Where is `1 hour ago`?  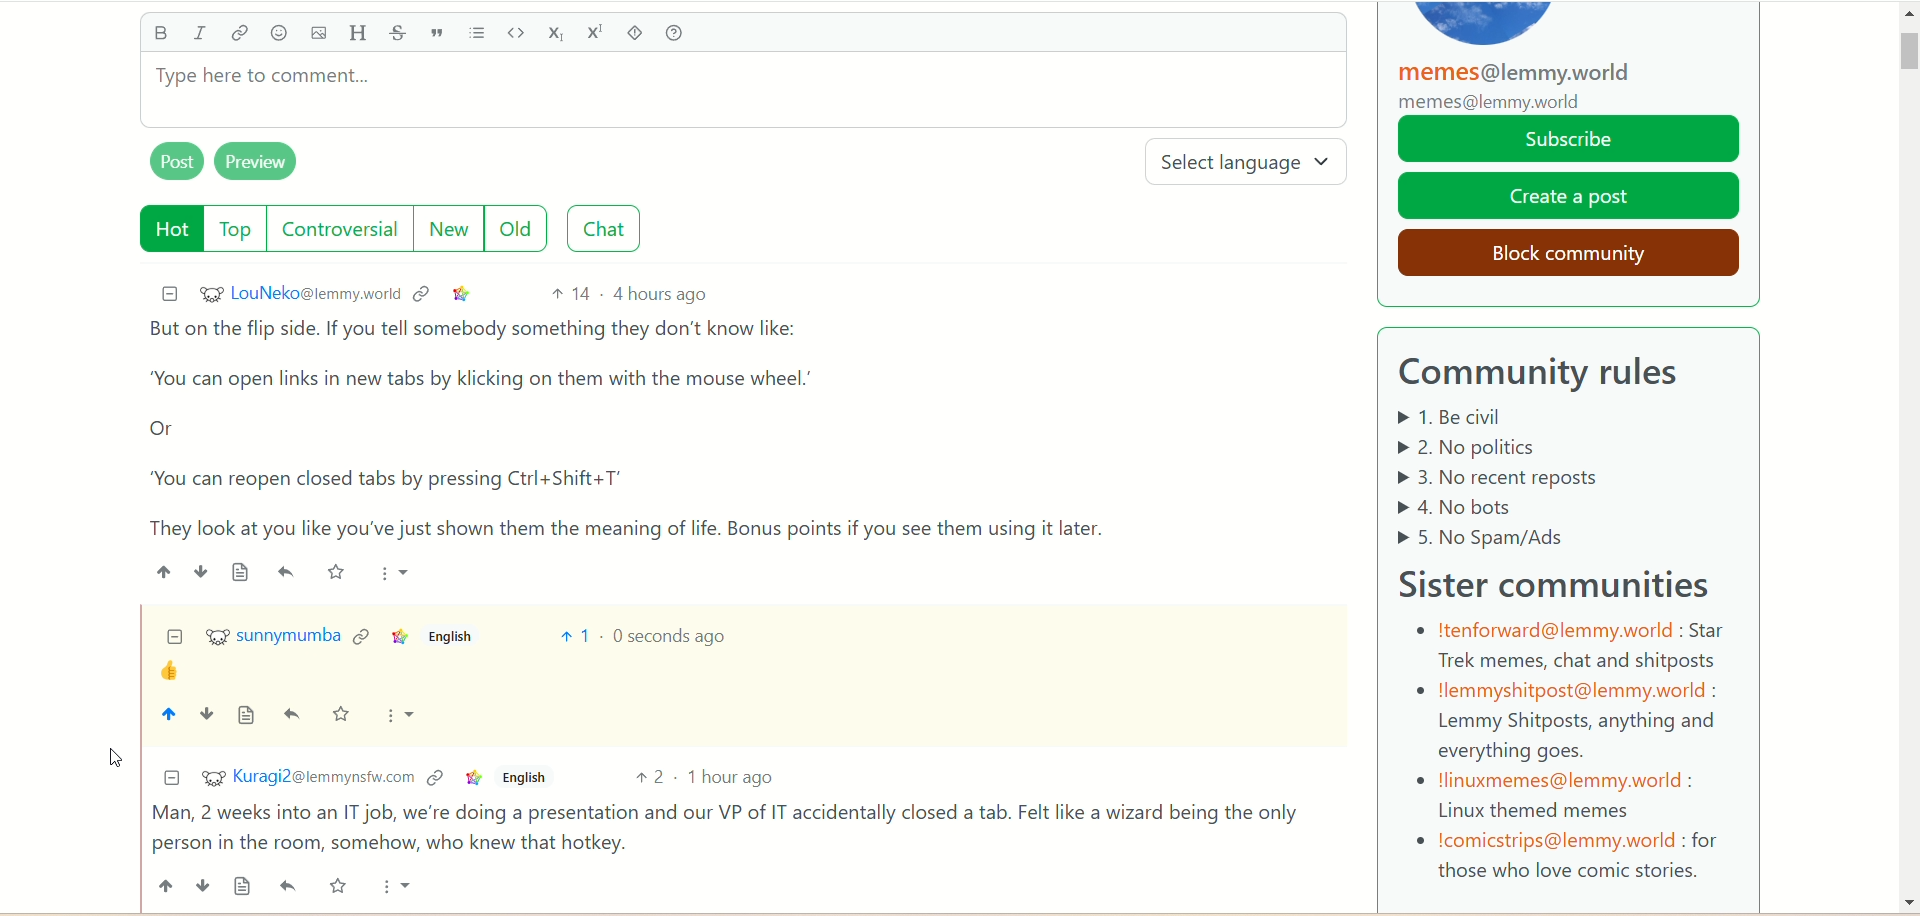
1 hour ago is located at coordinates (734, 779).